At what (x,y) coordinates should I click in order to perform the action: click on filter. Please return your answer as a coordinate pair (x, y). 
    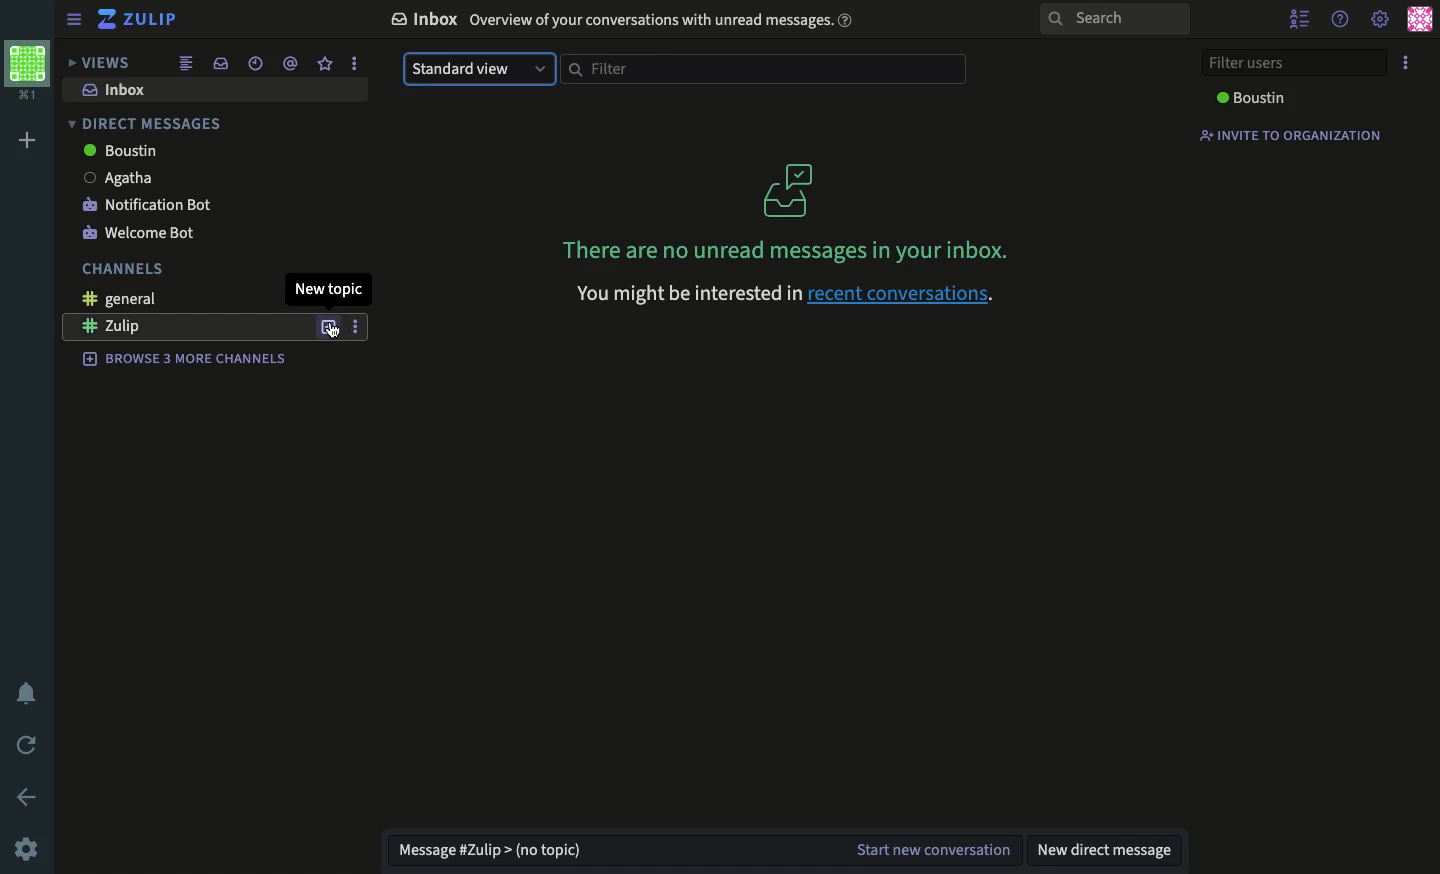
    Looking at the image, I should click on (759, 69).